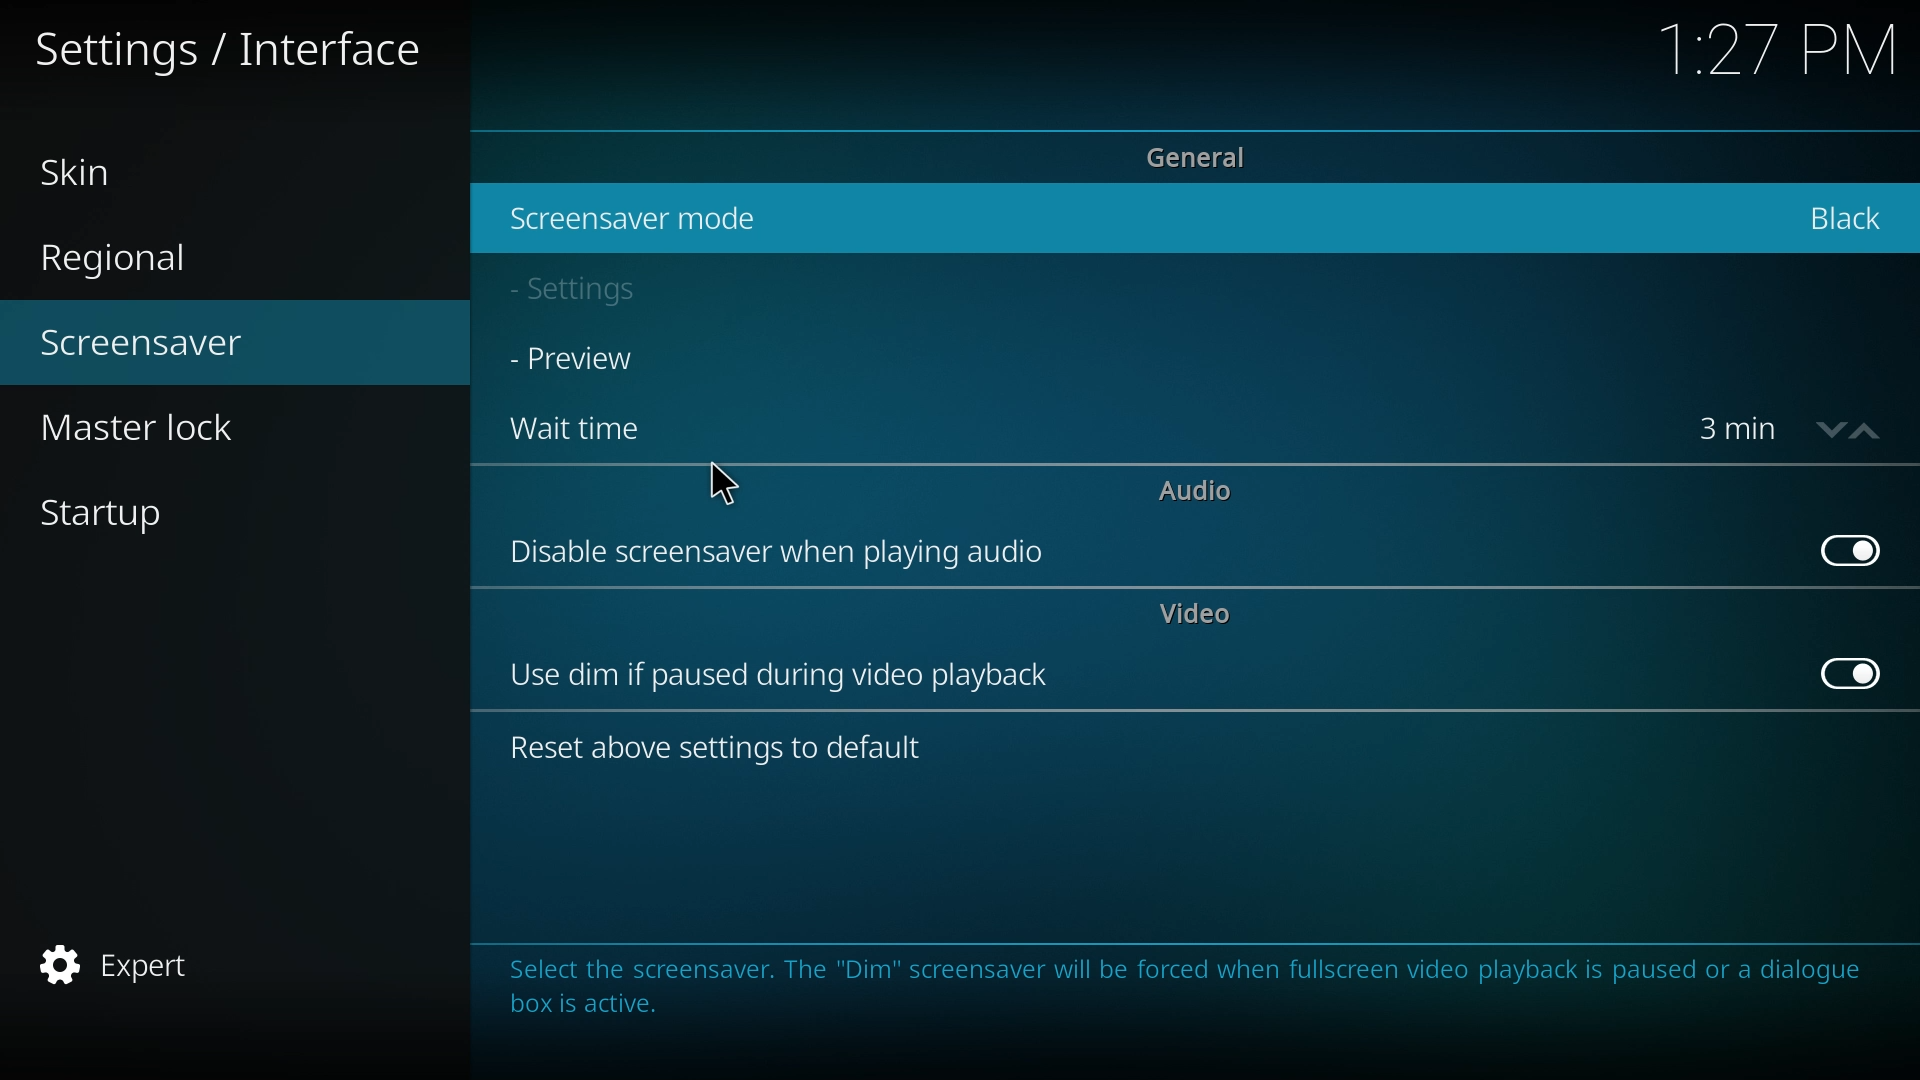  I want to click on master lock, so click(175, 427).